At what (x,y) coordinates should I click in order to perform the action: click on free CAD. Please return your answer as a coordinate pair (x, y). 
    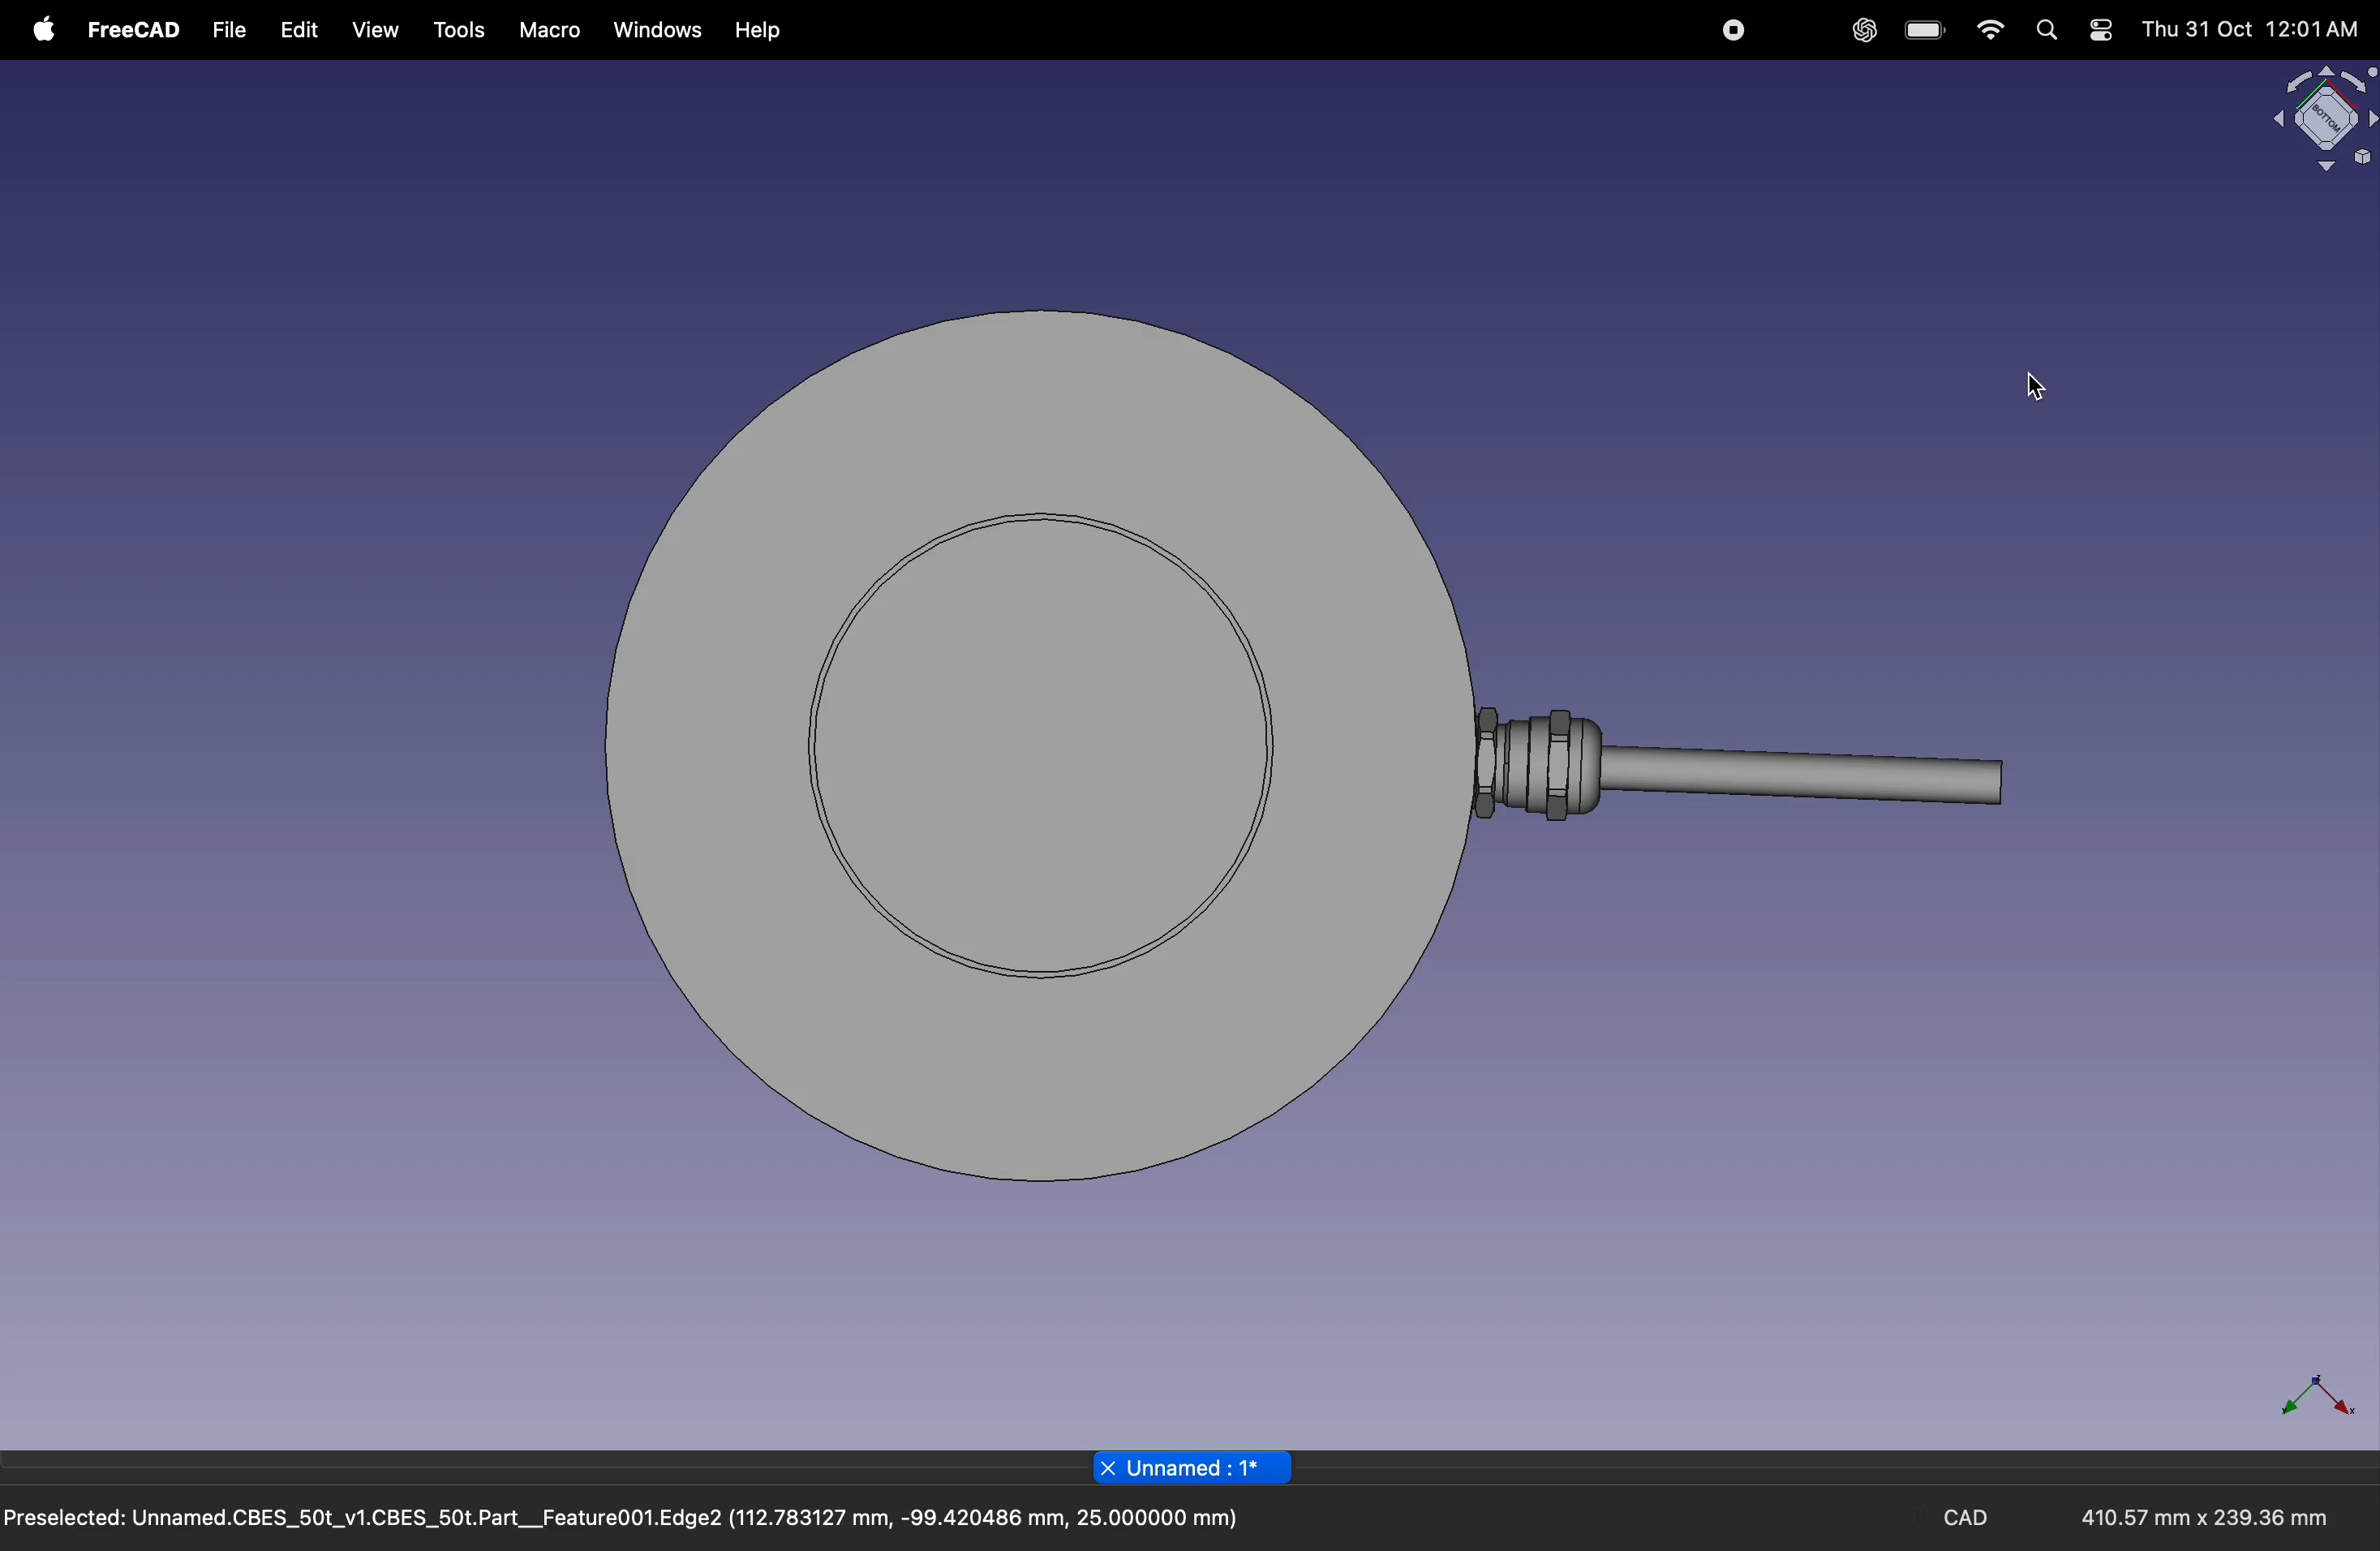
    Looking at the image, I should click on (133, 27).